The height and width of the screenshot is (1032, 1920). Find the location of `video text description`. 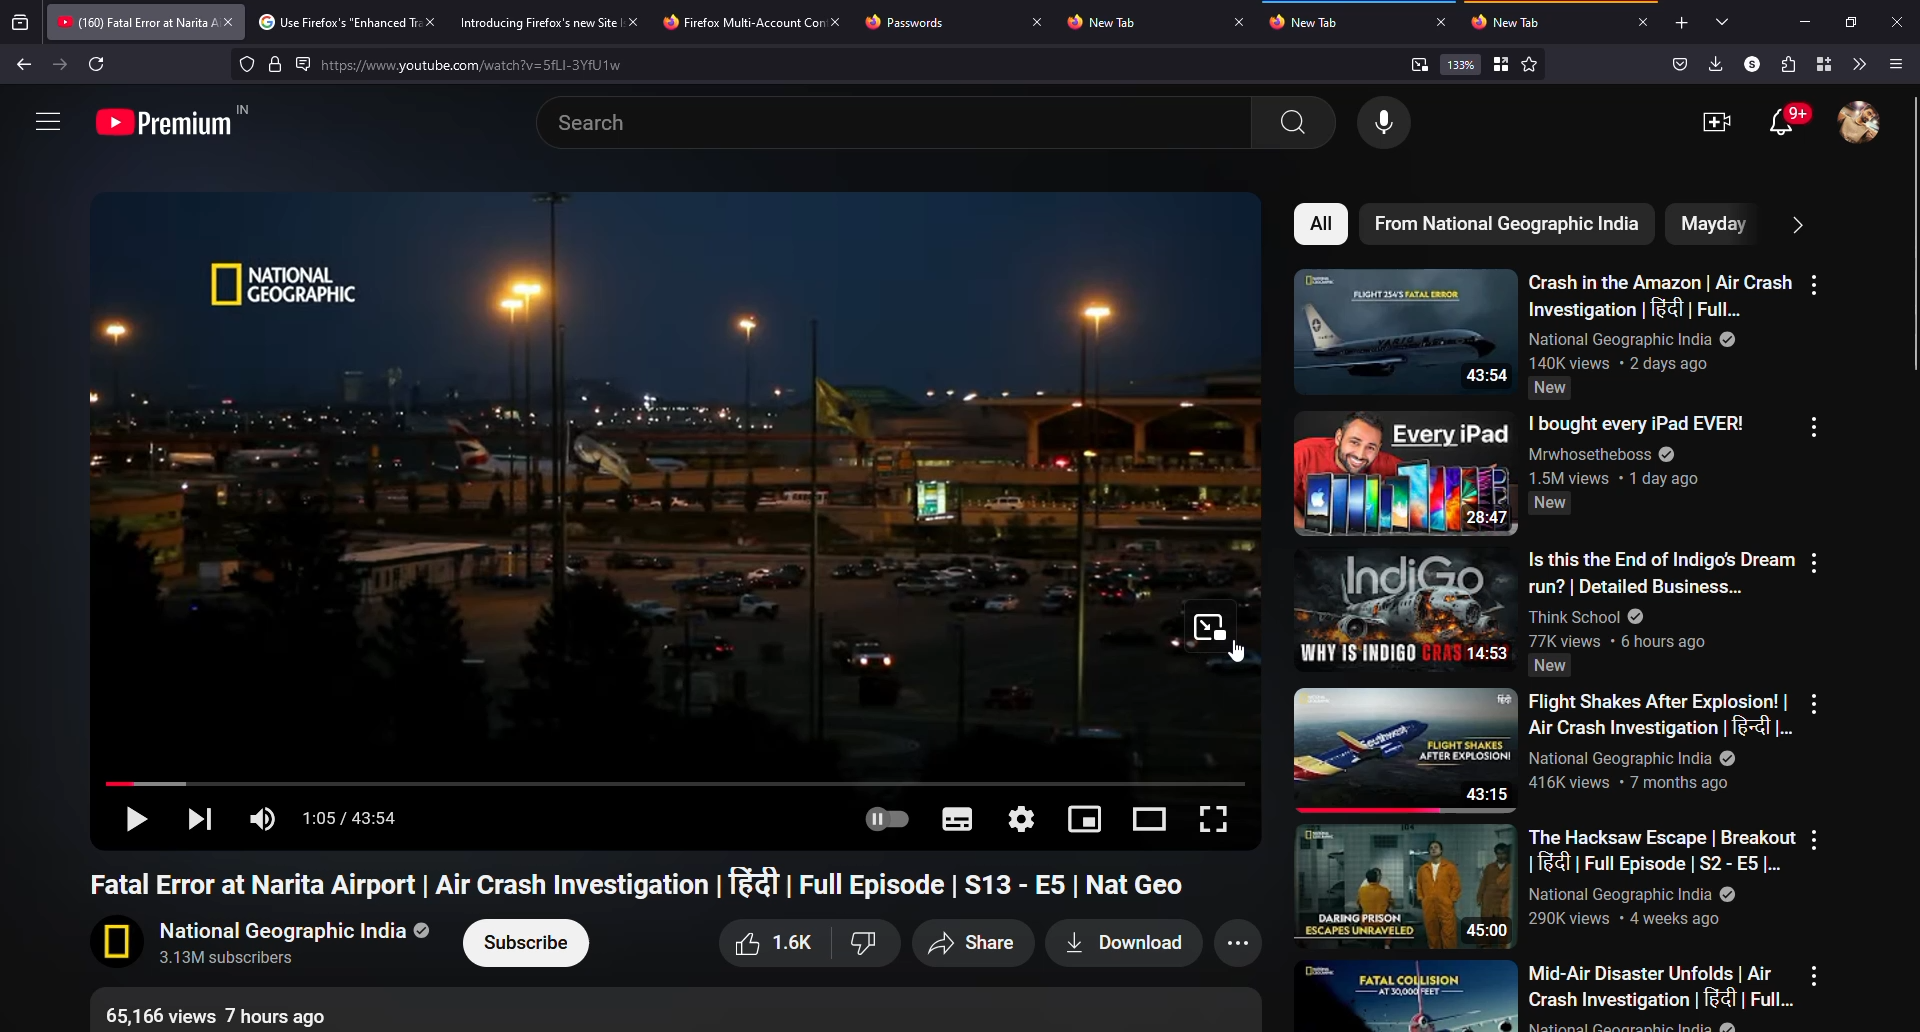

video text description is located at coordinates (1660, 319).